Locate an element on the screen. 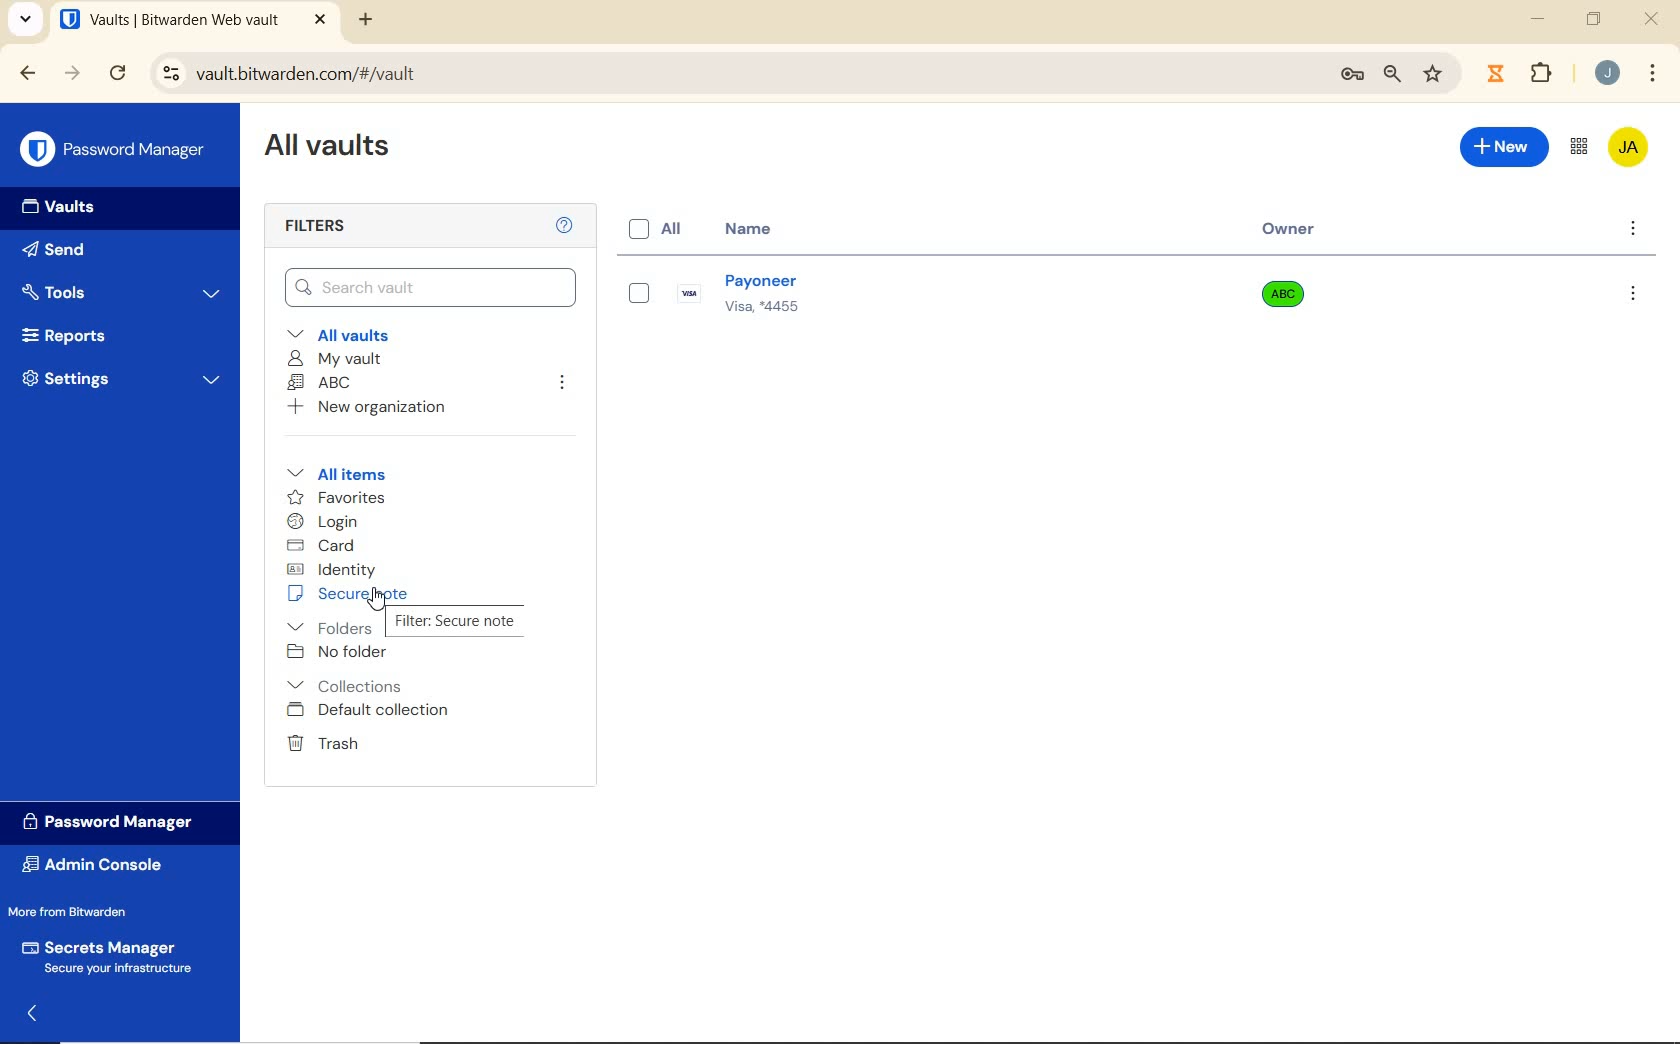 The width and height of the screenshot is (1680, 1044). open tab is located at coordinates (193, 19).